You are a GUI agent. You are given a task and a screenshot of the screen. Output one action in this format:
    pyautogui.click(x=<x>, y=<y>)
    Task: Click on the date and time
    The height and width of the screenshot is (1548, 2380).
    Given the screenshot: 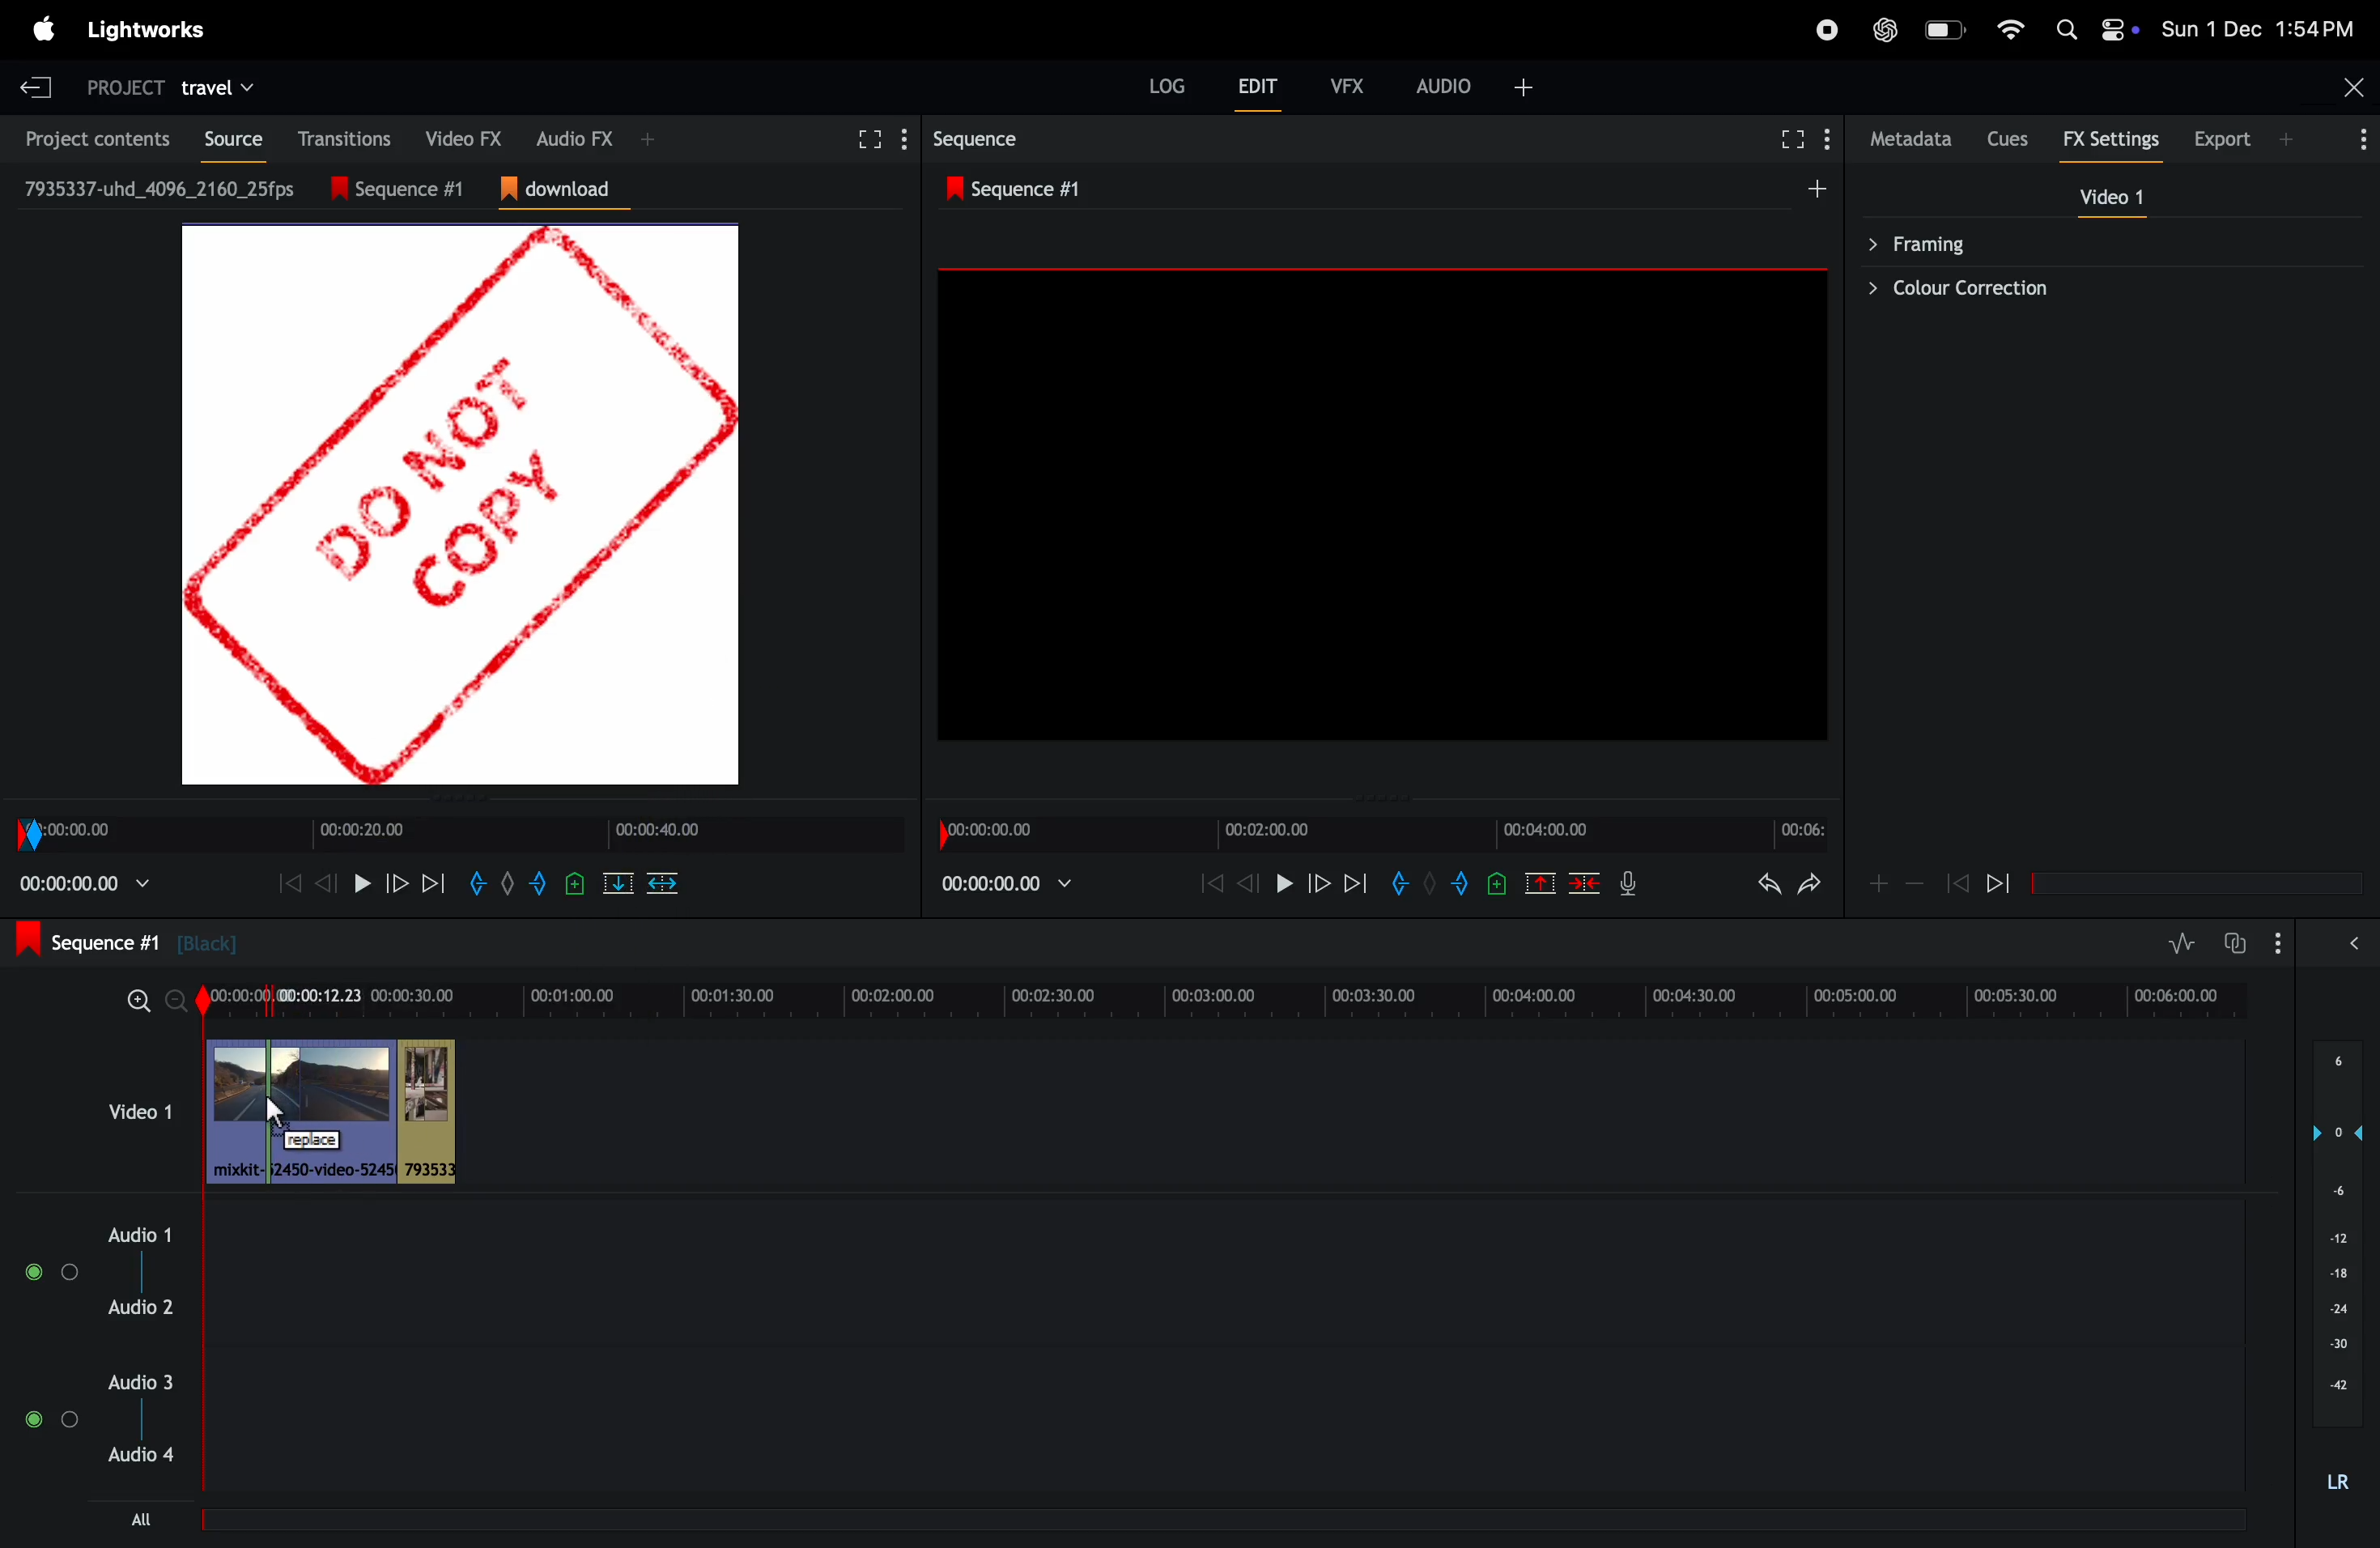 What is the action you would take?
    pyautogui.click(x=2257, y=28)
    